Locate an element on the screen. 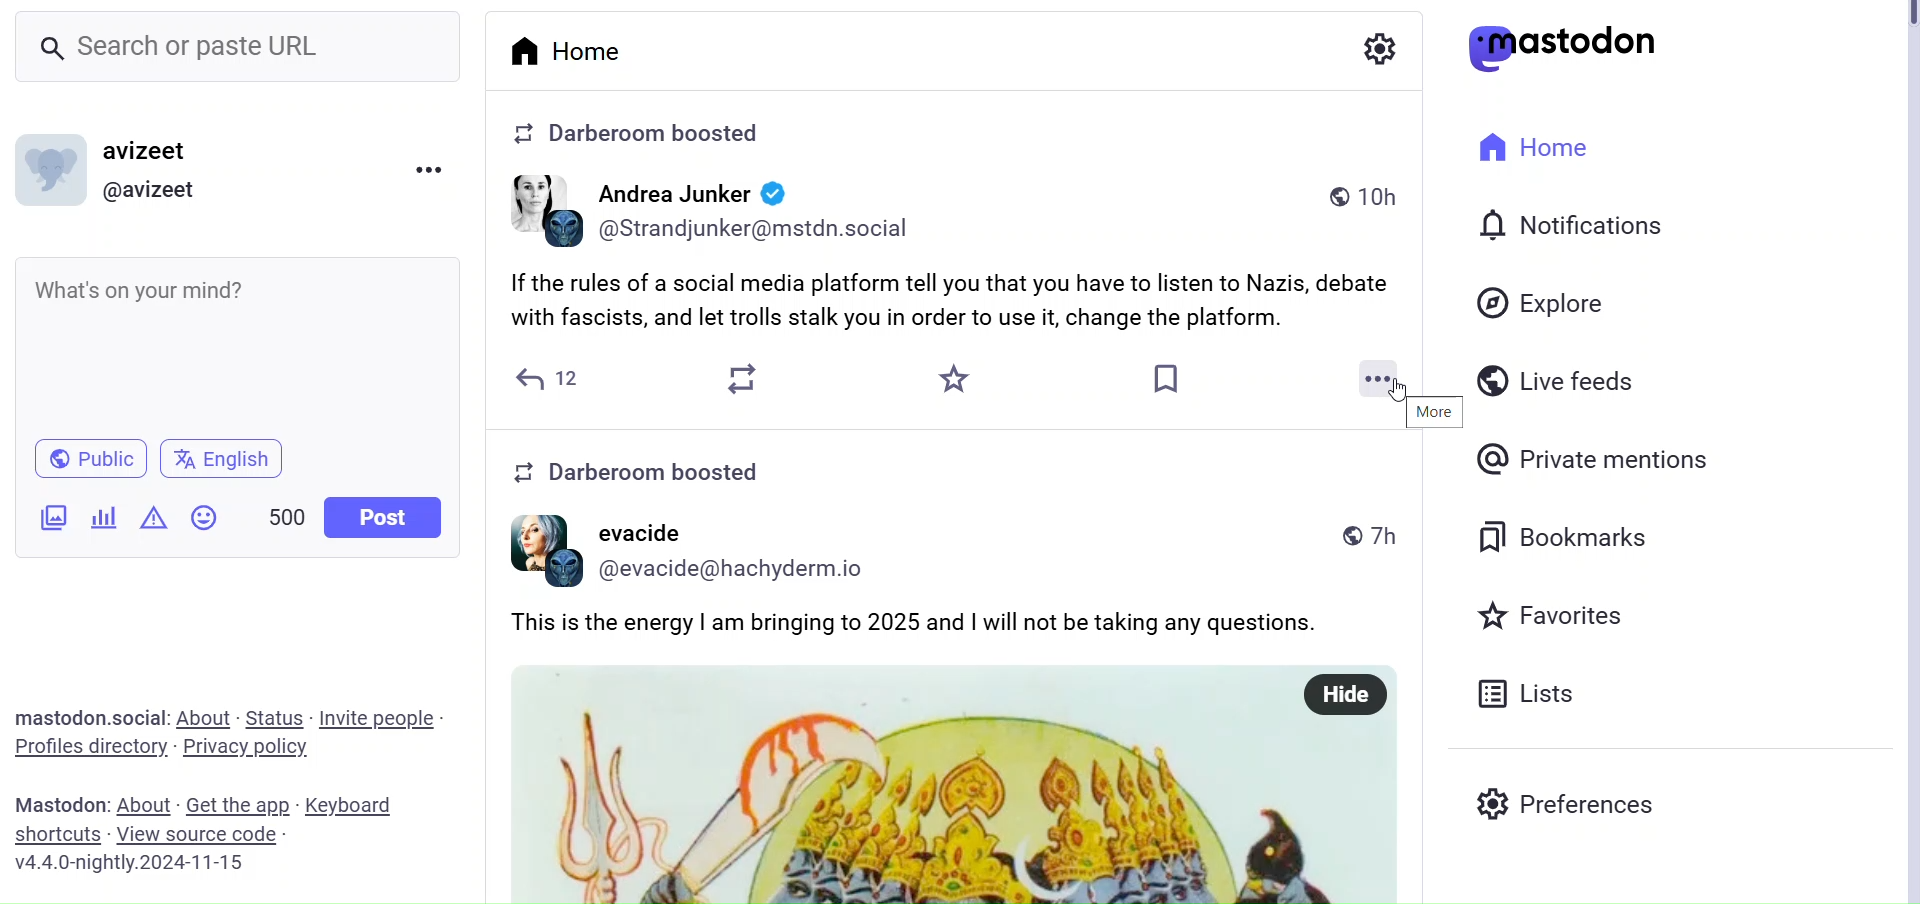 The height and width of the screenshot is (904, 1920). @ Profile Name is located at coordinates (154, 191).